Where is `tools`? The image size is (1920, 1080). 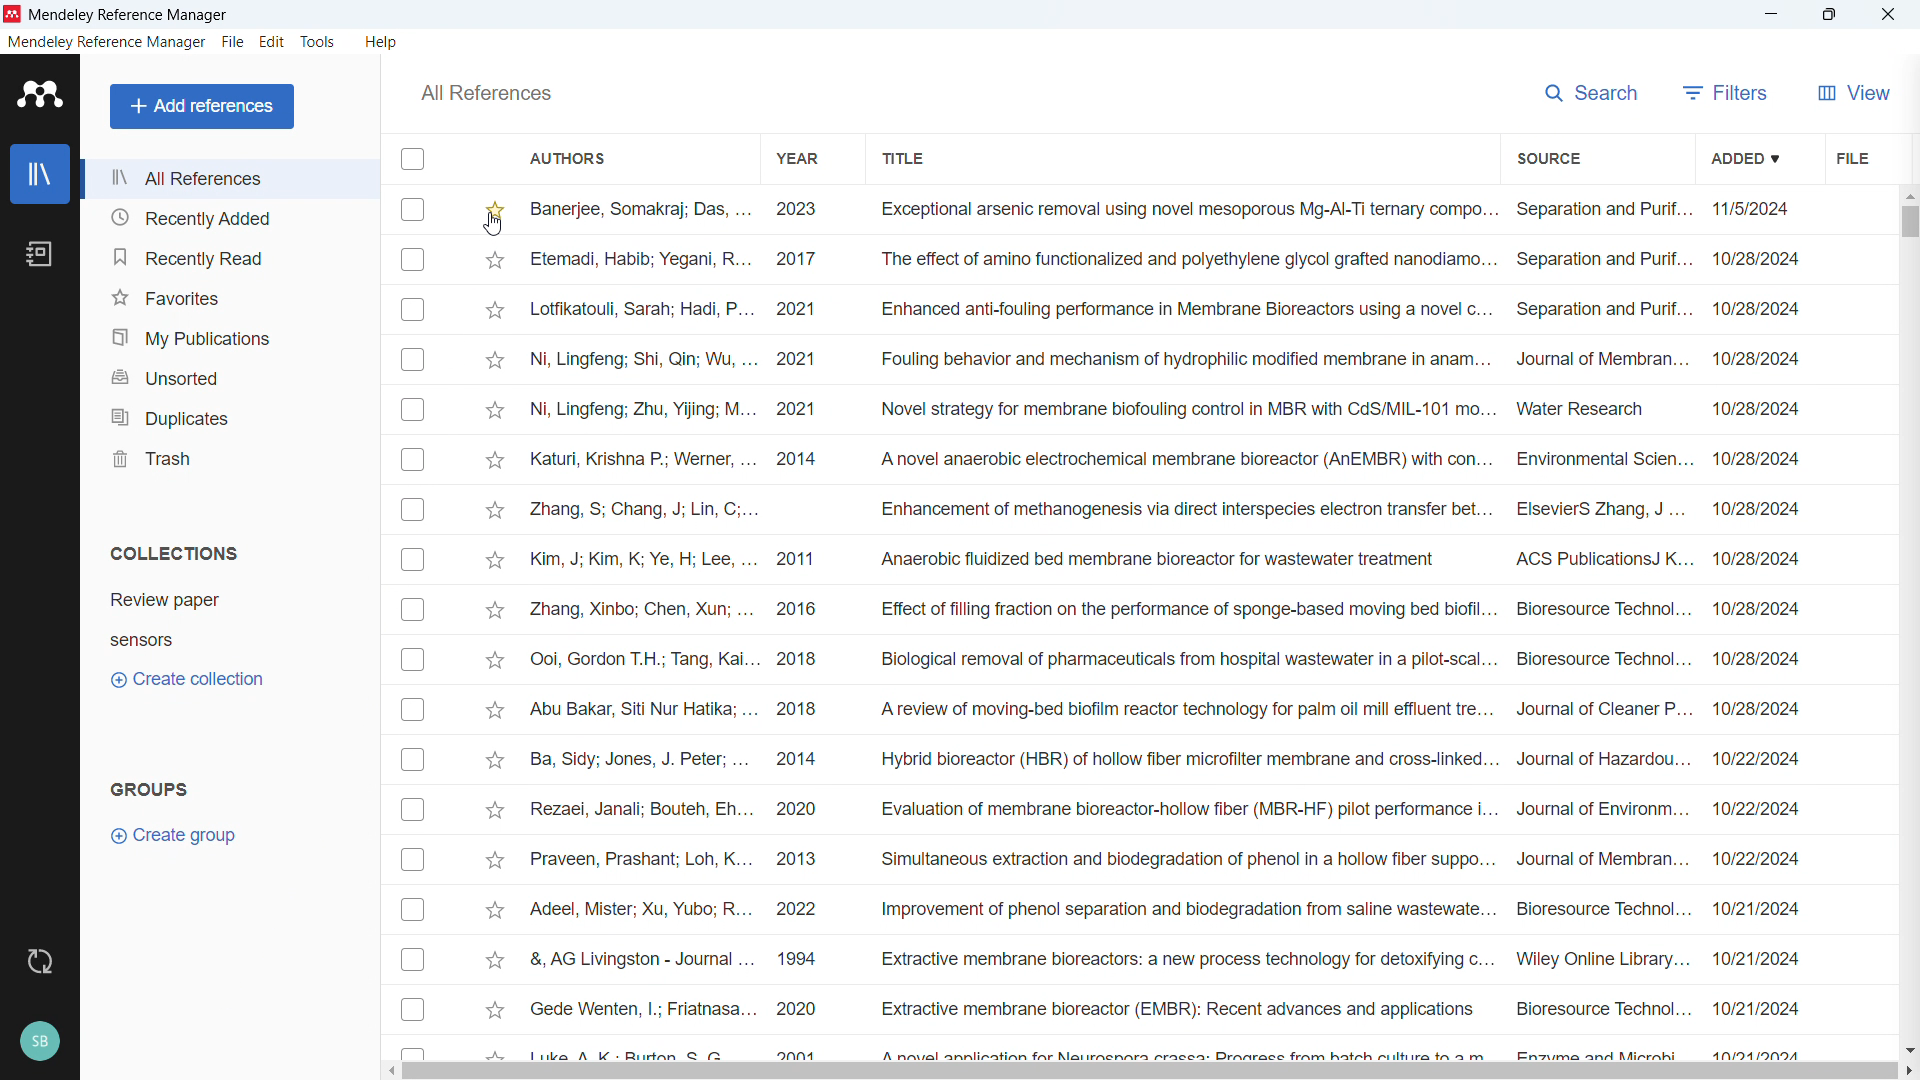
tools is located at coordinates (319, 42).